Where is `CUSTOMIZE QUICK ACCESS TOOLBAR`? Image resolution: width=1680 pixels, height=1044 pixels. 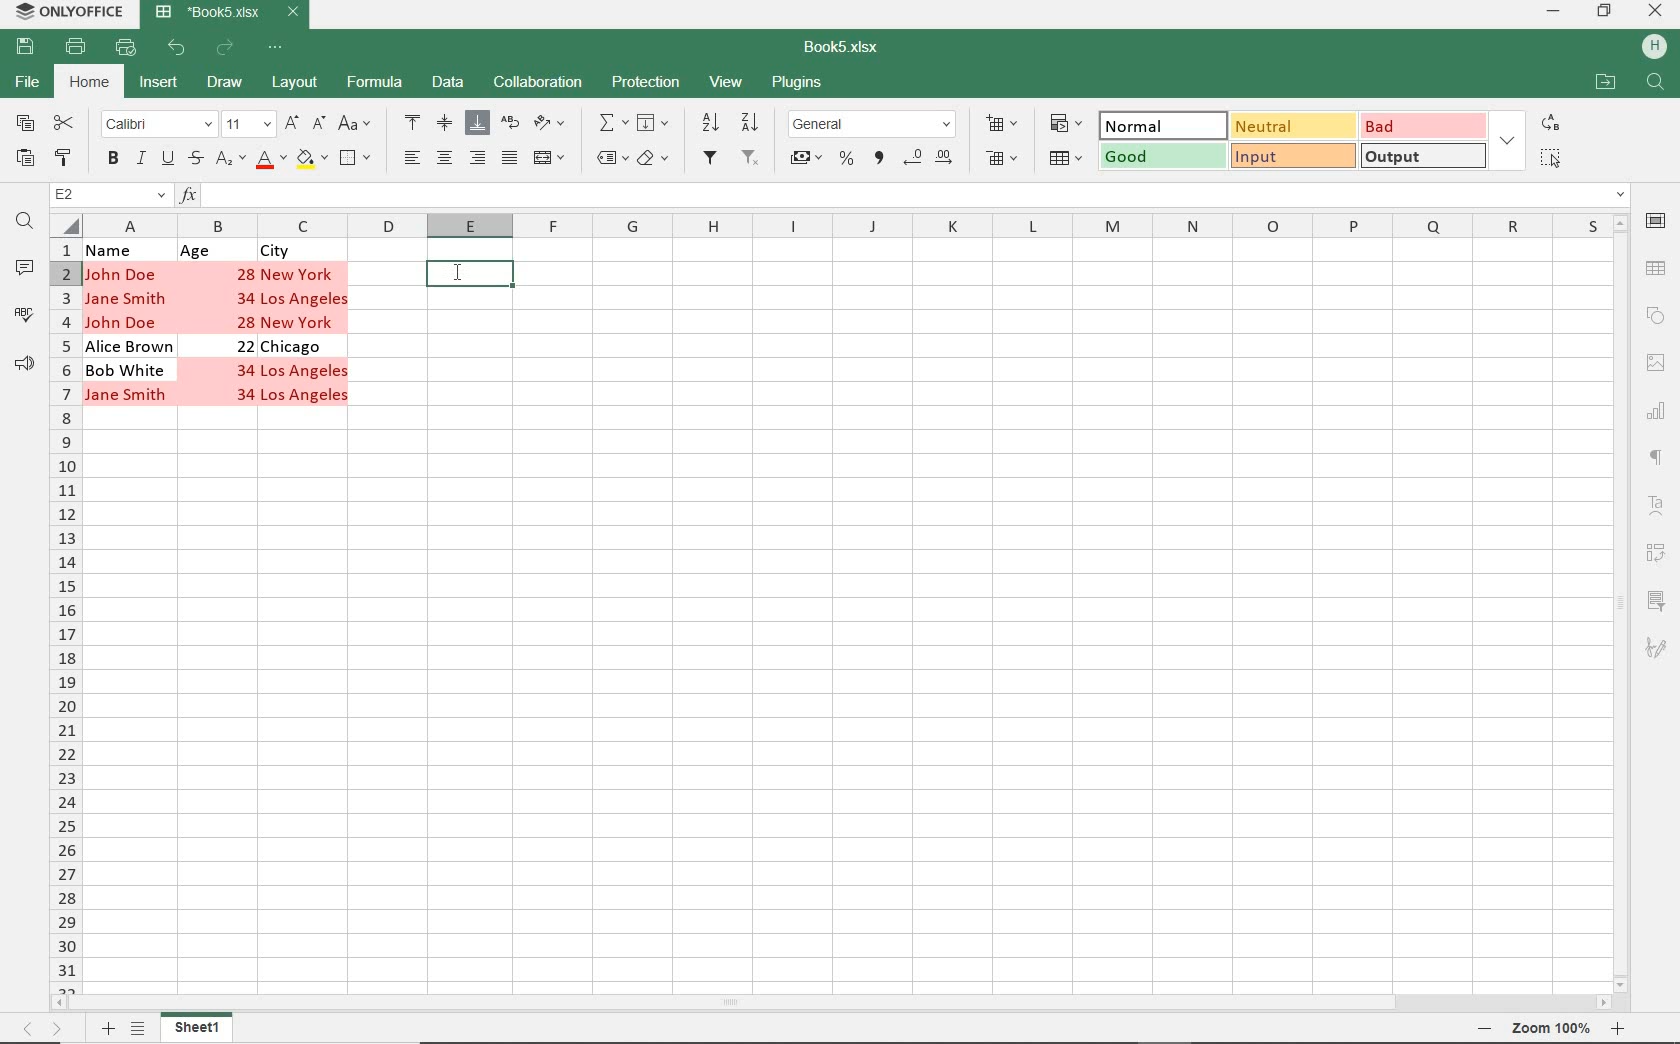
CUSTOMIZE QUICK ACCESS TOOLBAR is located at coordinates (277, 48).